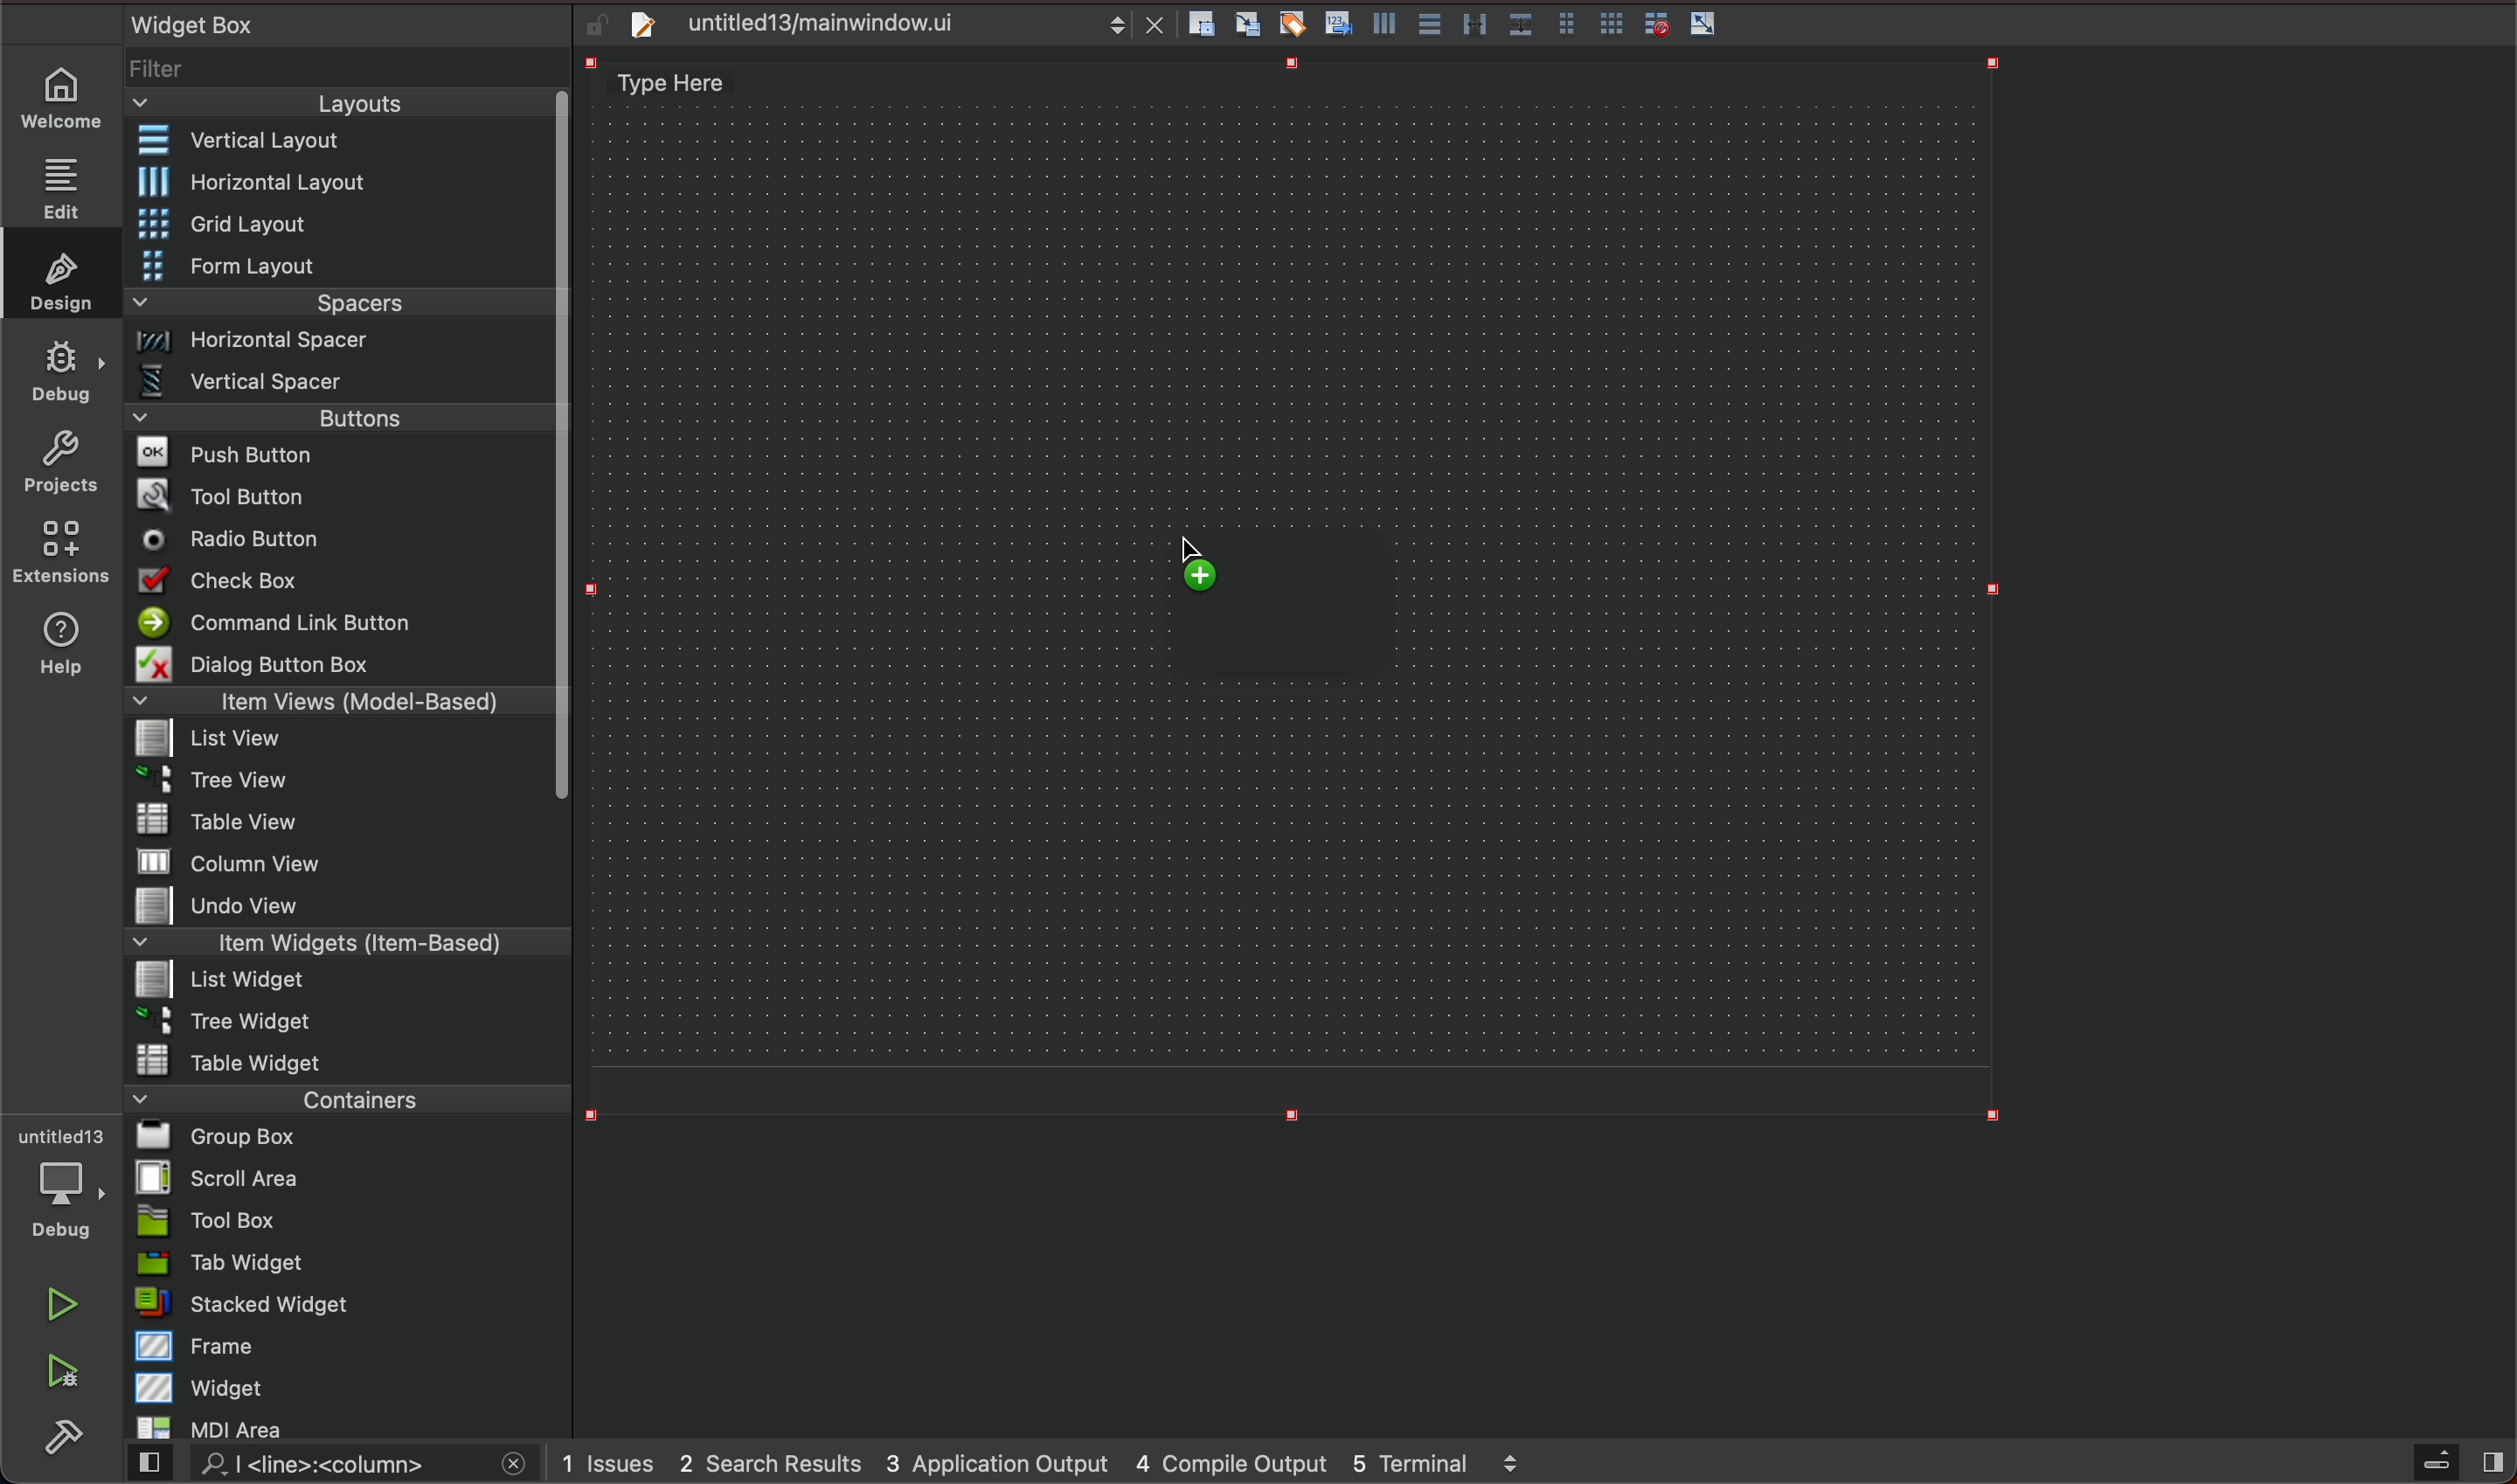 The width and height of the screenshot is (2517, 1484). What do you see at coordinates (188, 24) in the screenshot?
I see `widget` at bounding box center [188, 24].